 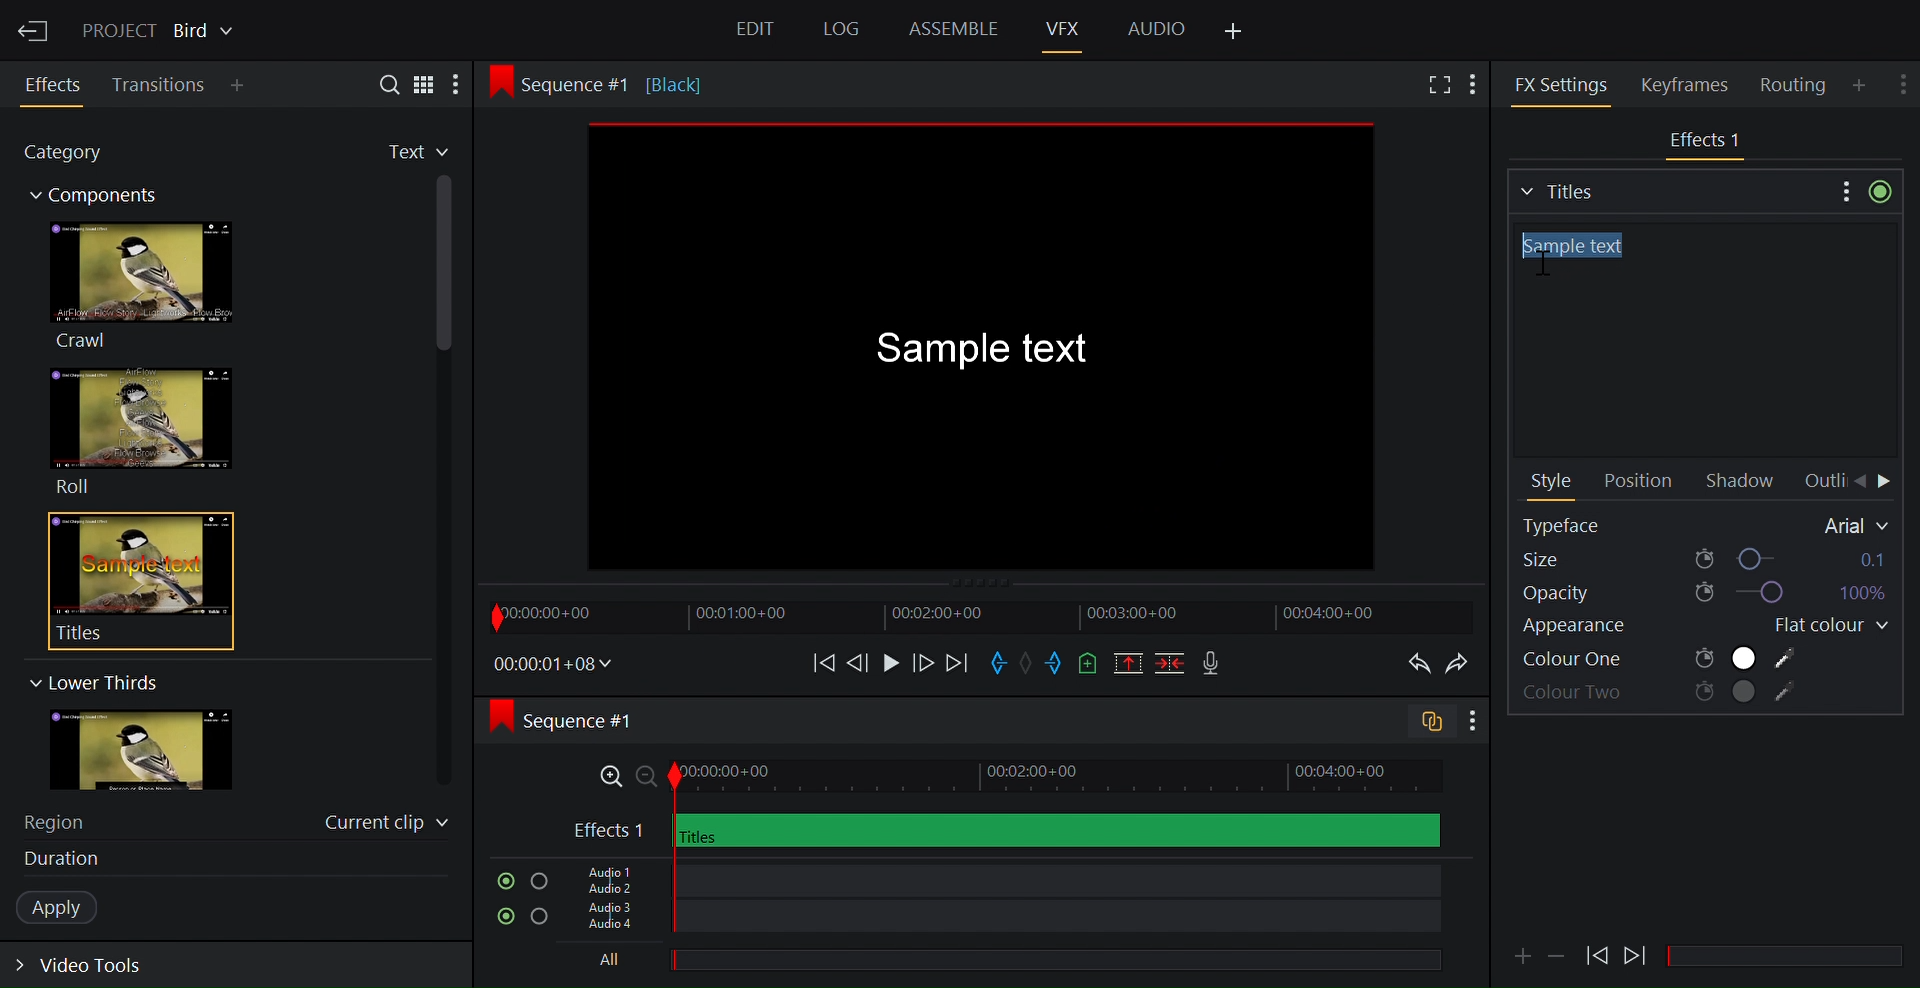 What do you see at coordinates (1661, 659) in the screenshot?
I see `Colour One, Colour Two` at bounding box center [1661, 659].